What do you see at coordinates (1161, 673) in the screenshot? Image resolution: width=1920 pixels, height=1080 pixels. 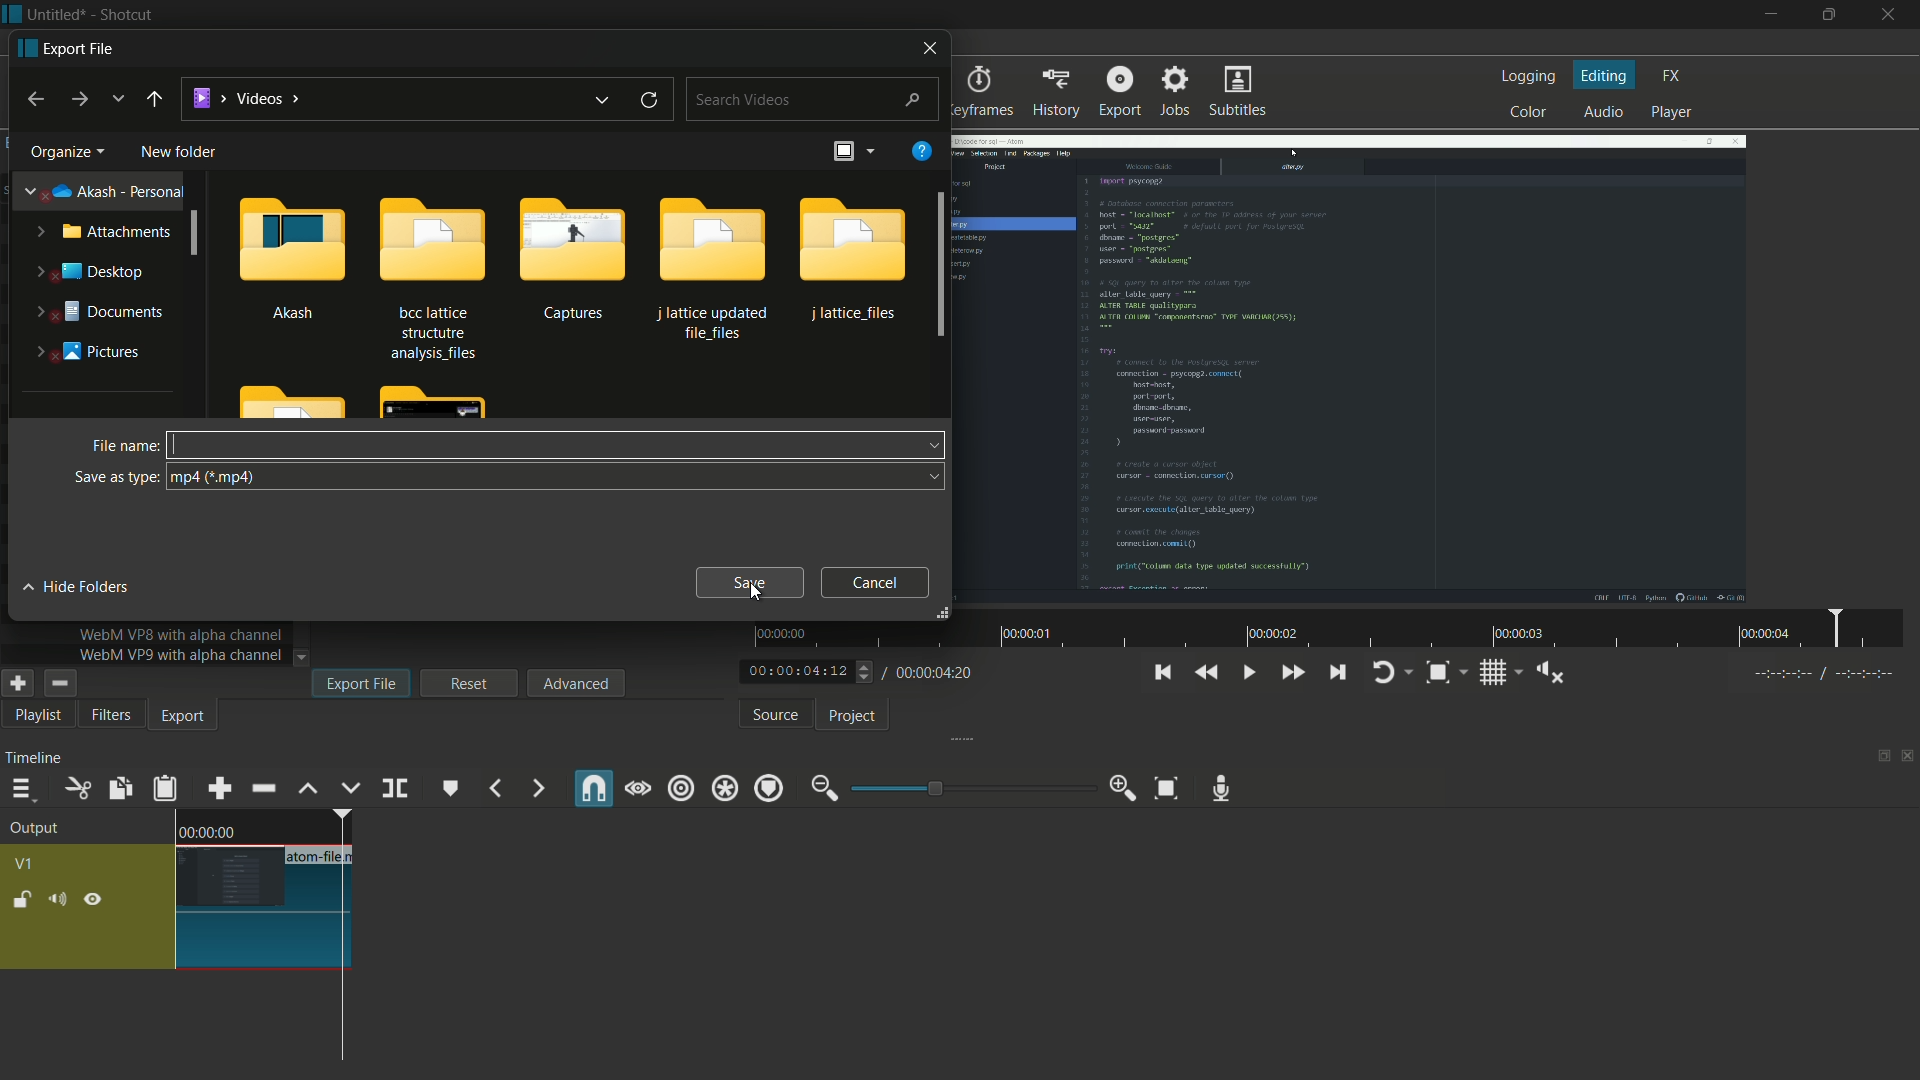 I see `skip to the previous point` at bounding box center [1161, 673].